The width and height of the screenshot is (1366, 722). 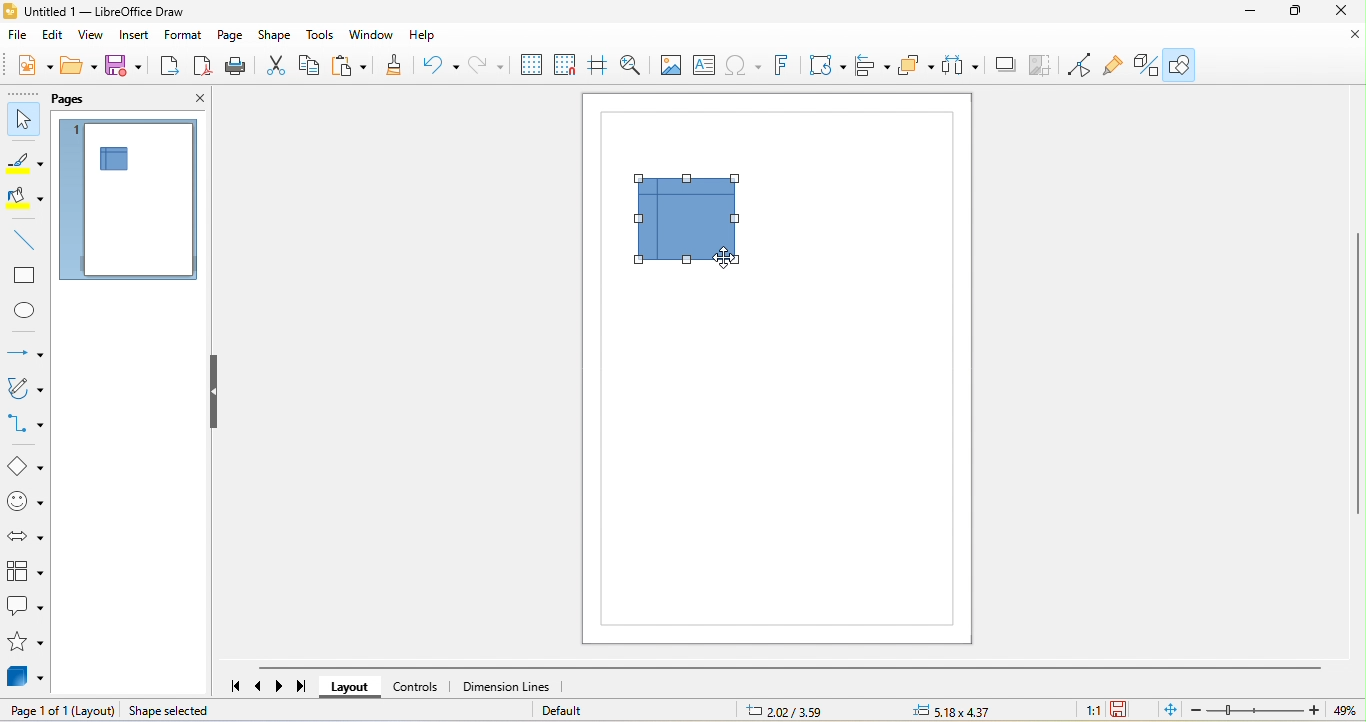 What do you see at coordinates (240, 68) in the screenshot?
I see `print` at bounding box center [240, 68].